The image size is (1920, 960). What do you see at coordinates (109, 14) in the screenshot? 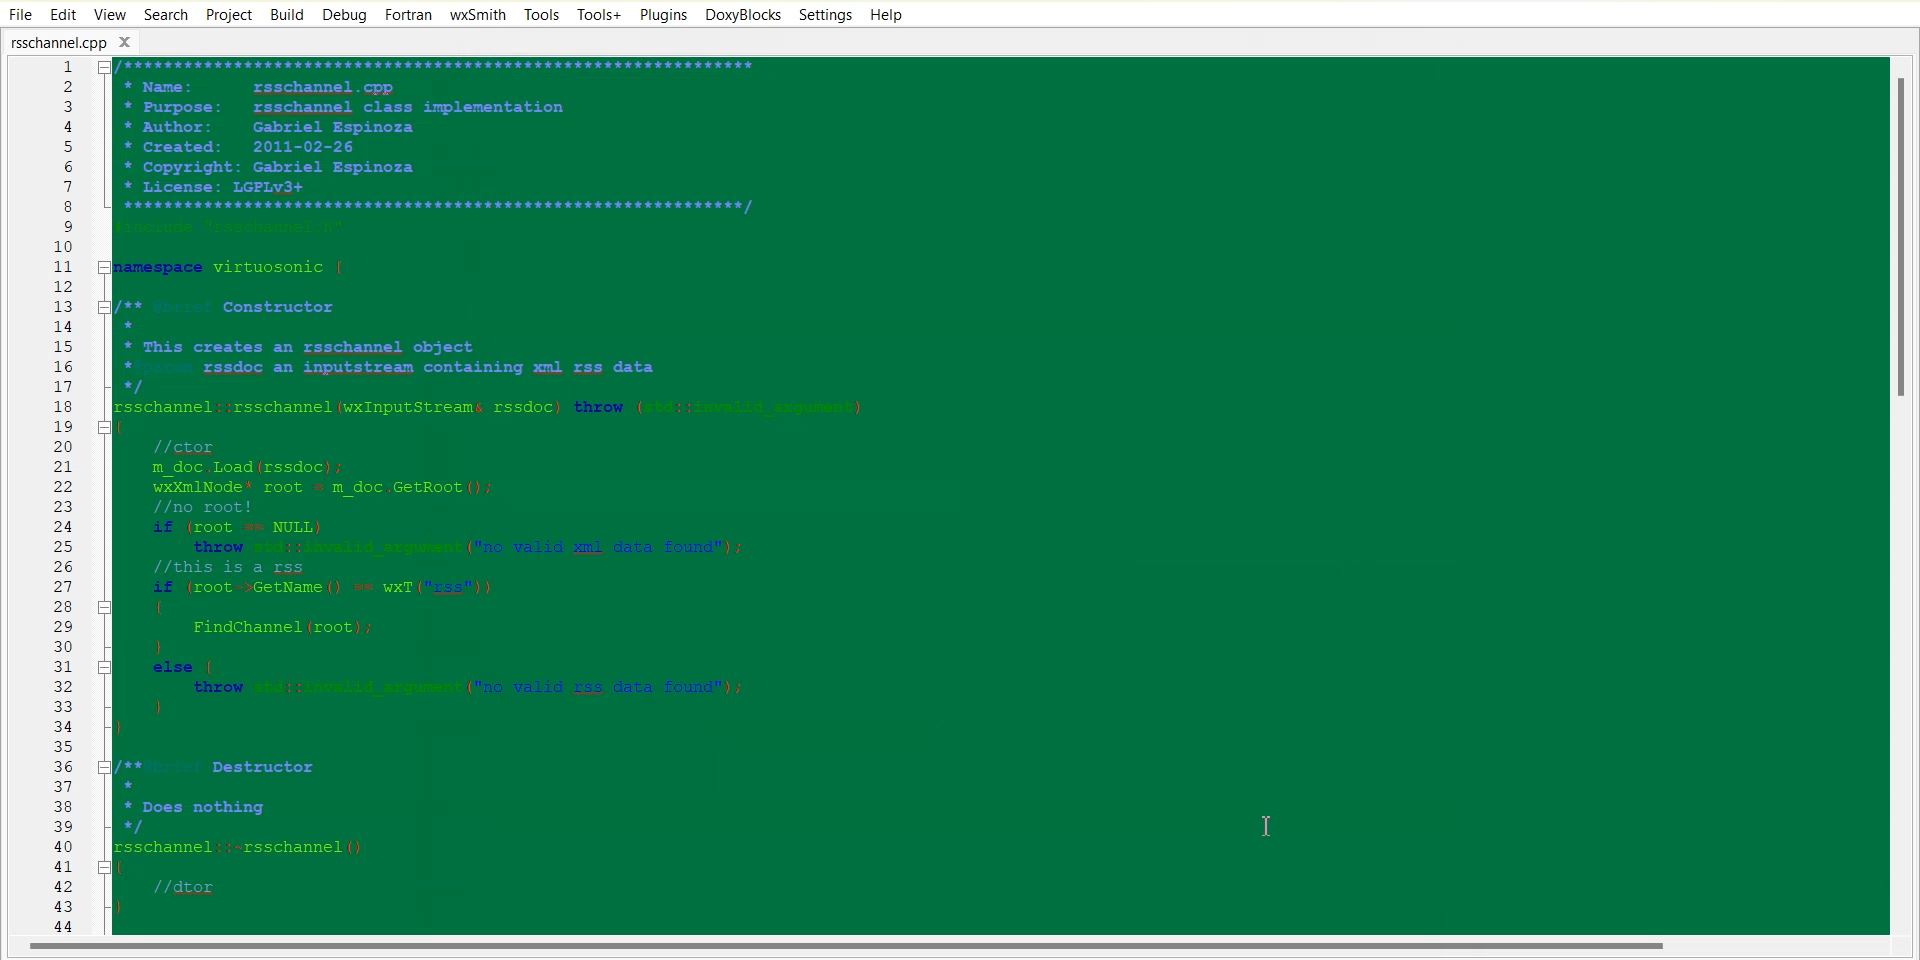
I see `View` at bounding box center [109, 14].